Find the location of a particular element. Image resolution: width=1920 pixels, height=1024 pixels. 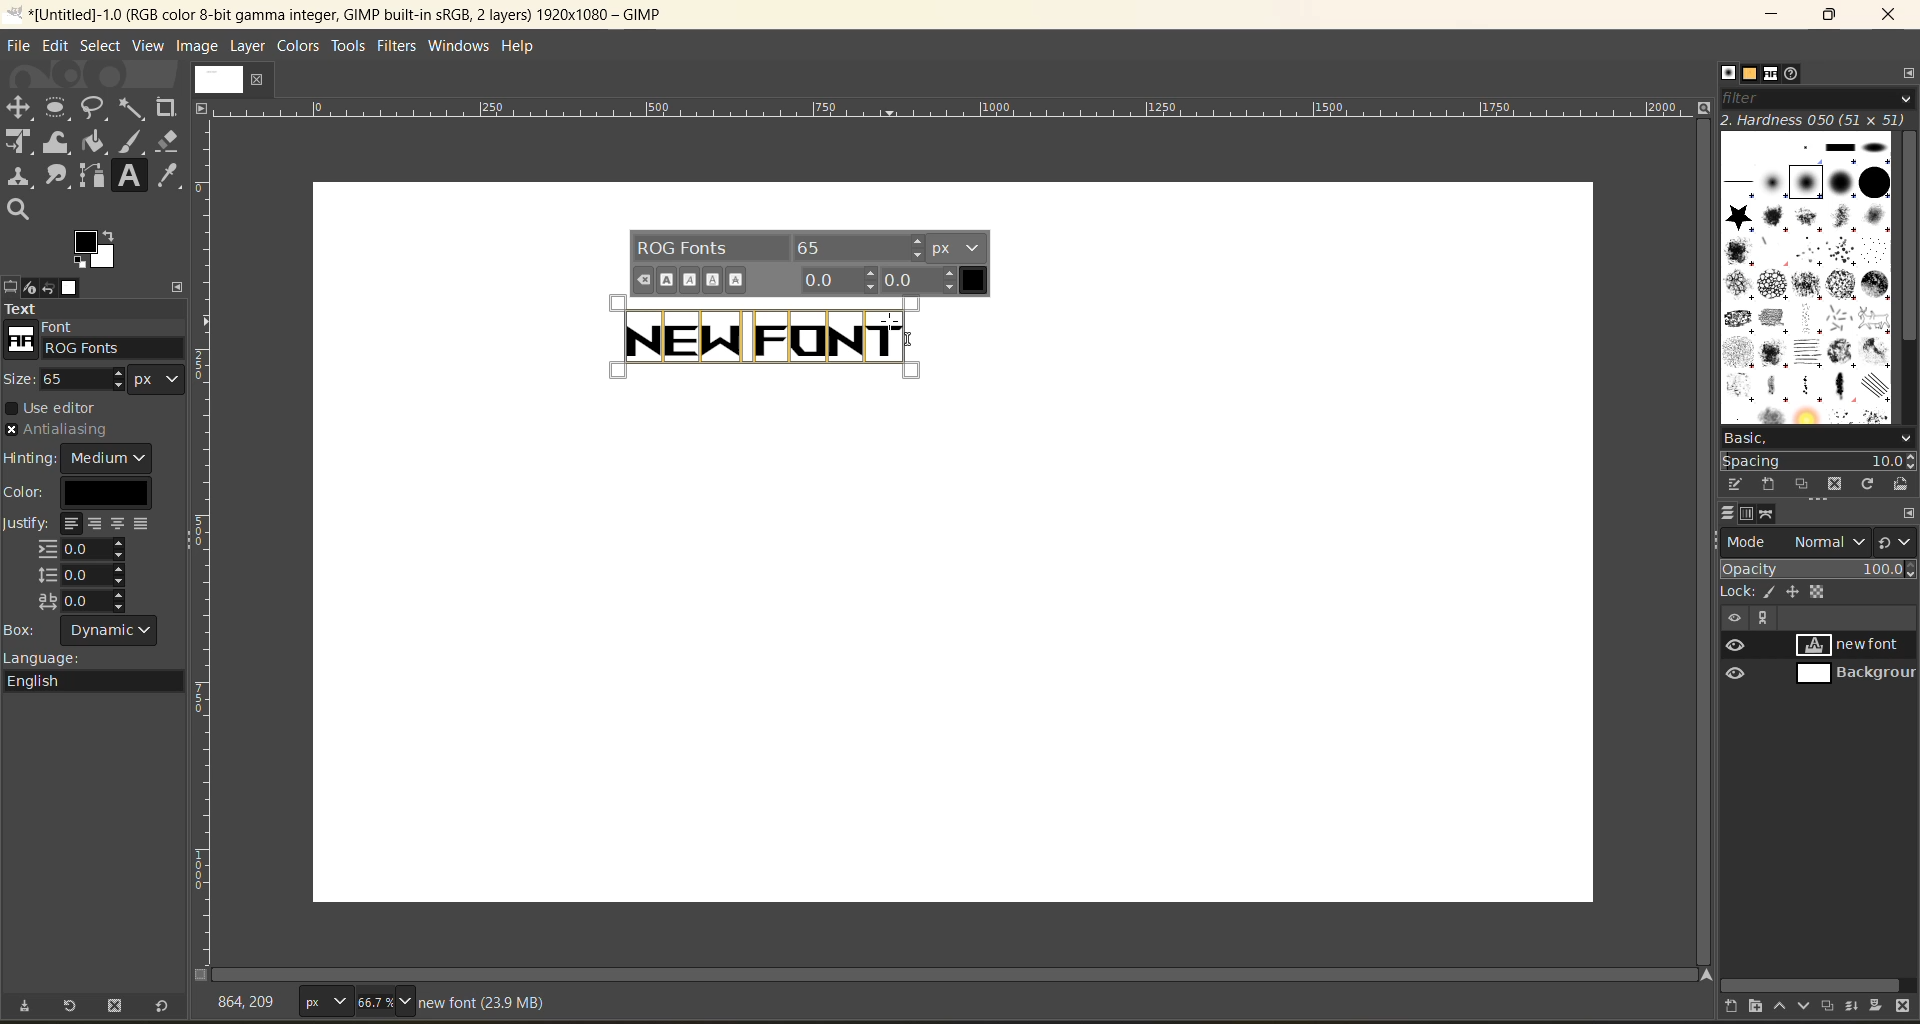

save tool preset is located at coordinates (31, 1004).